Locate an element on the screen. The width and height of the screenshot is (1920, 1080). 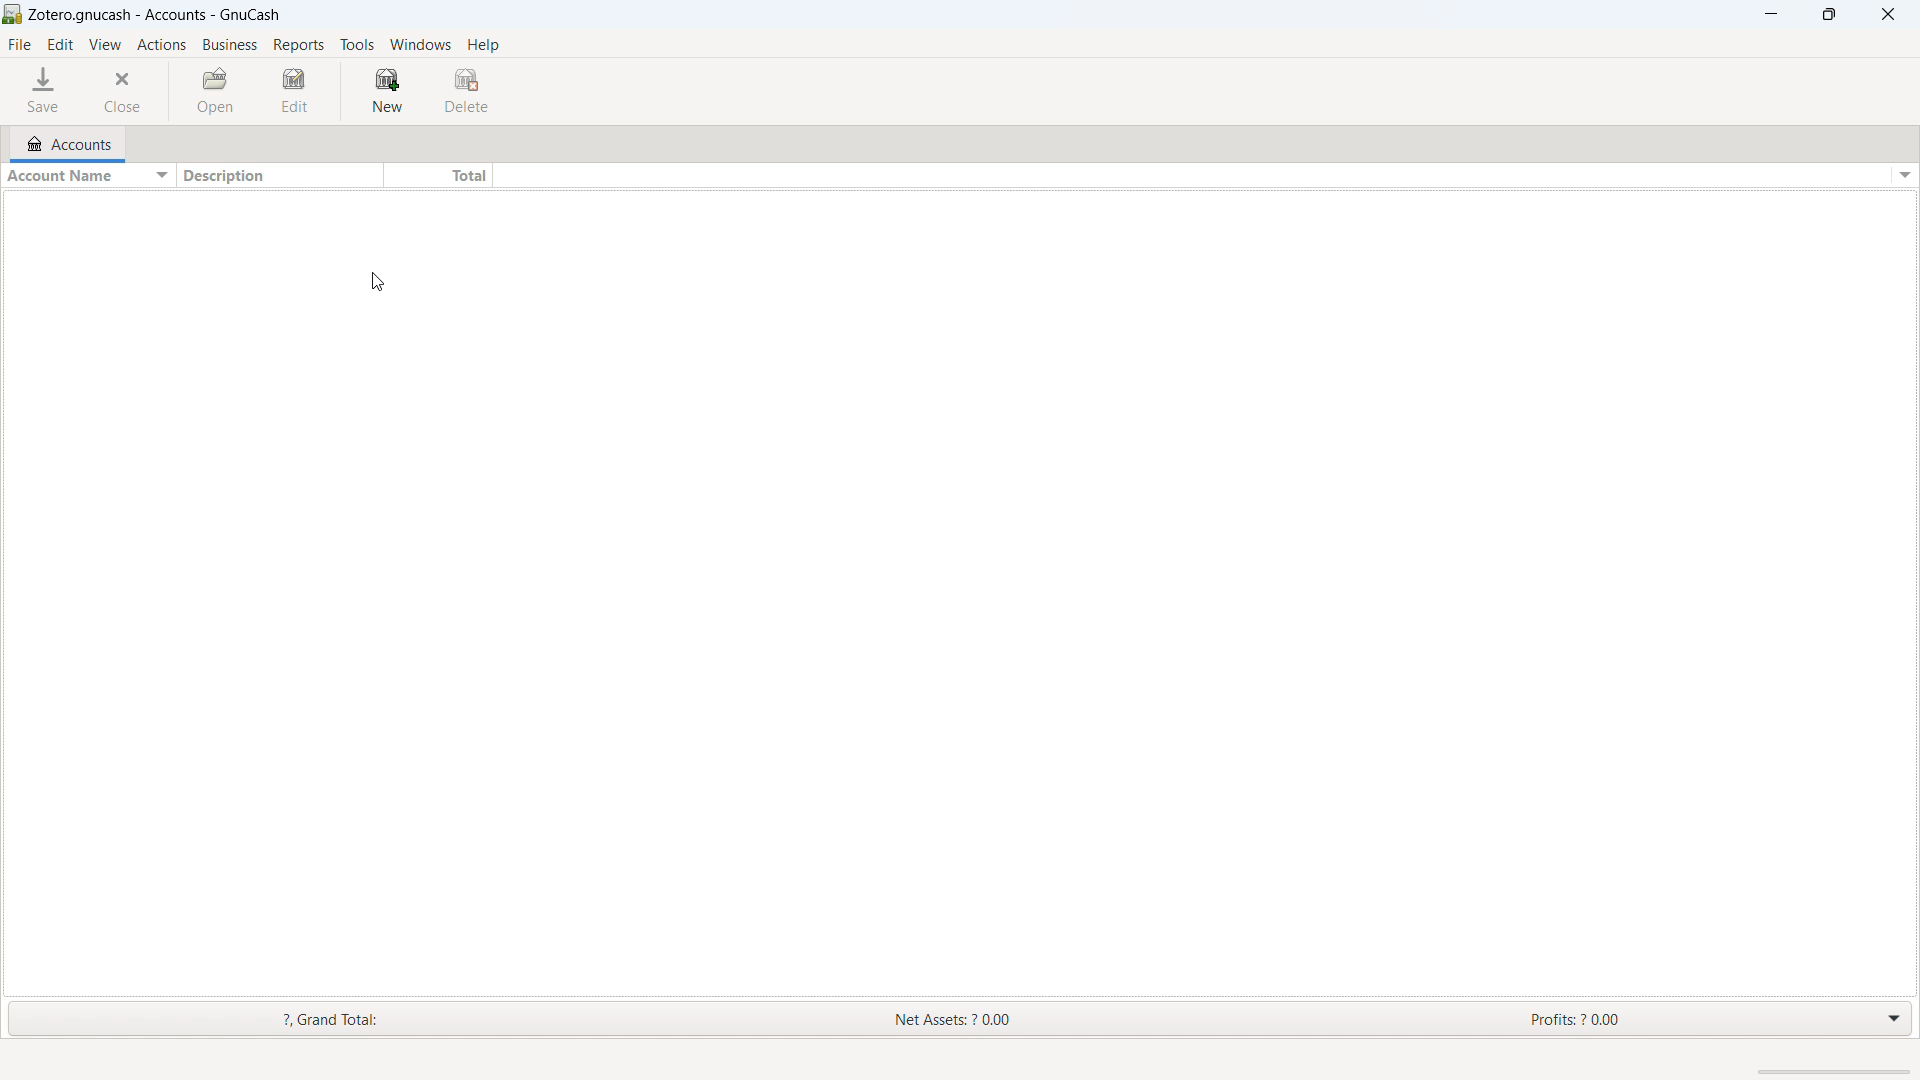
Net Assets: ? 0.00 is located at coordinates (962, 1019).